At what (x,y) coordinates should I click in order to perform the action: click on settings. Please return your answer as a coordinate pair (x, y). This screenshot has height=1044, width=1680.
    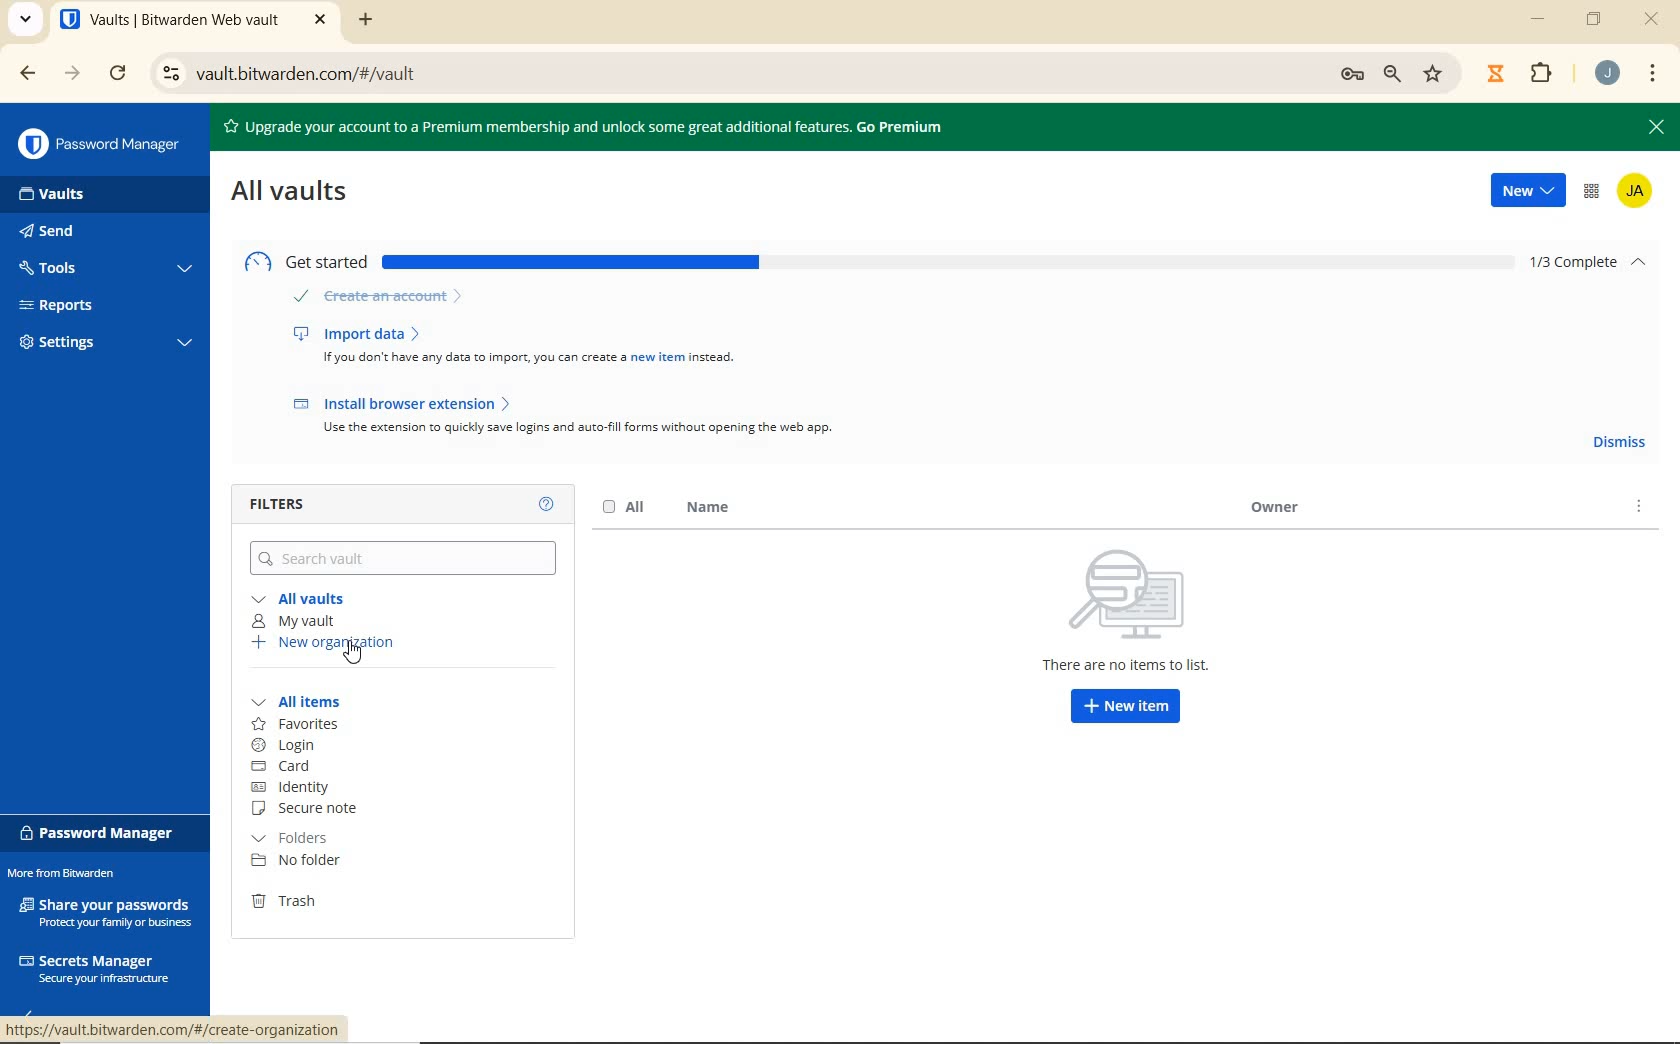
    Looking at the image, I should click on (102, 345).